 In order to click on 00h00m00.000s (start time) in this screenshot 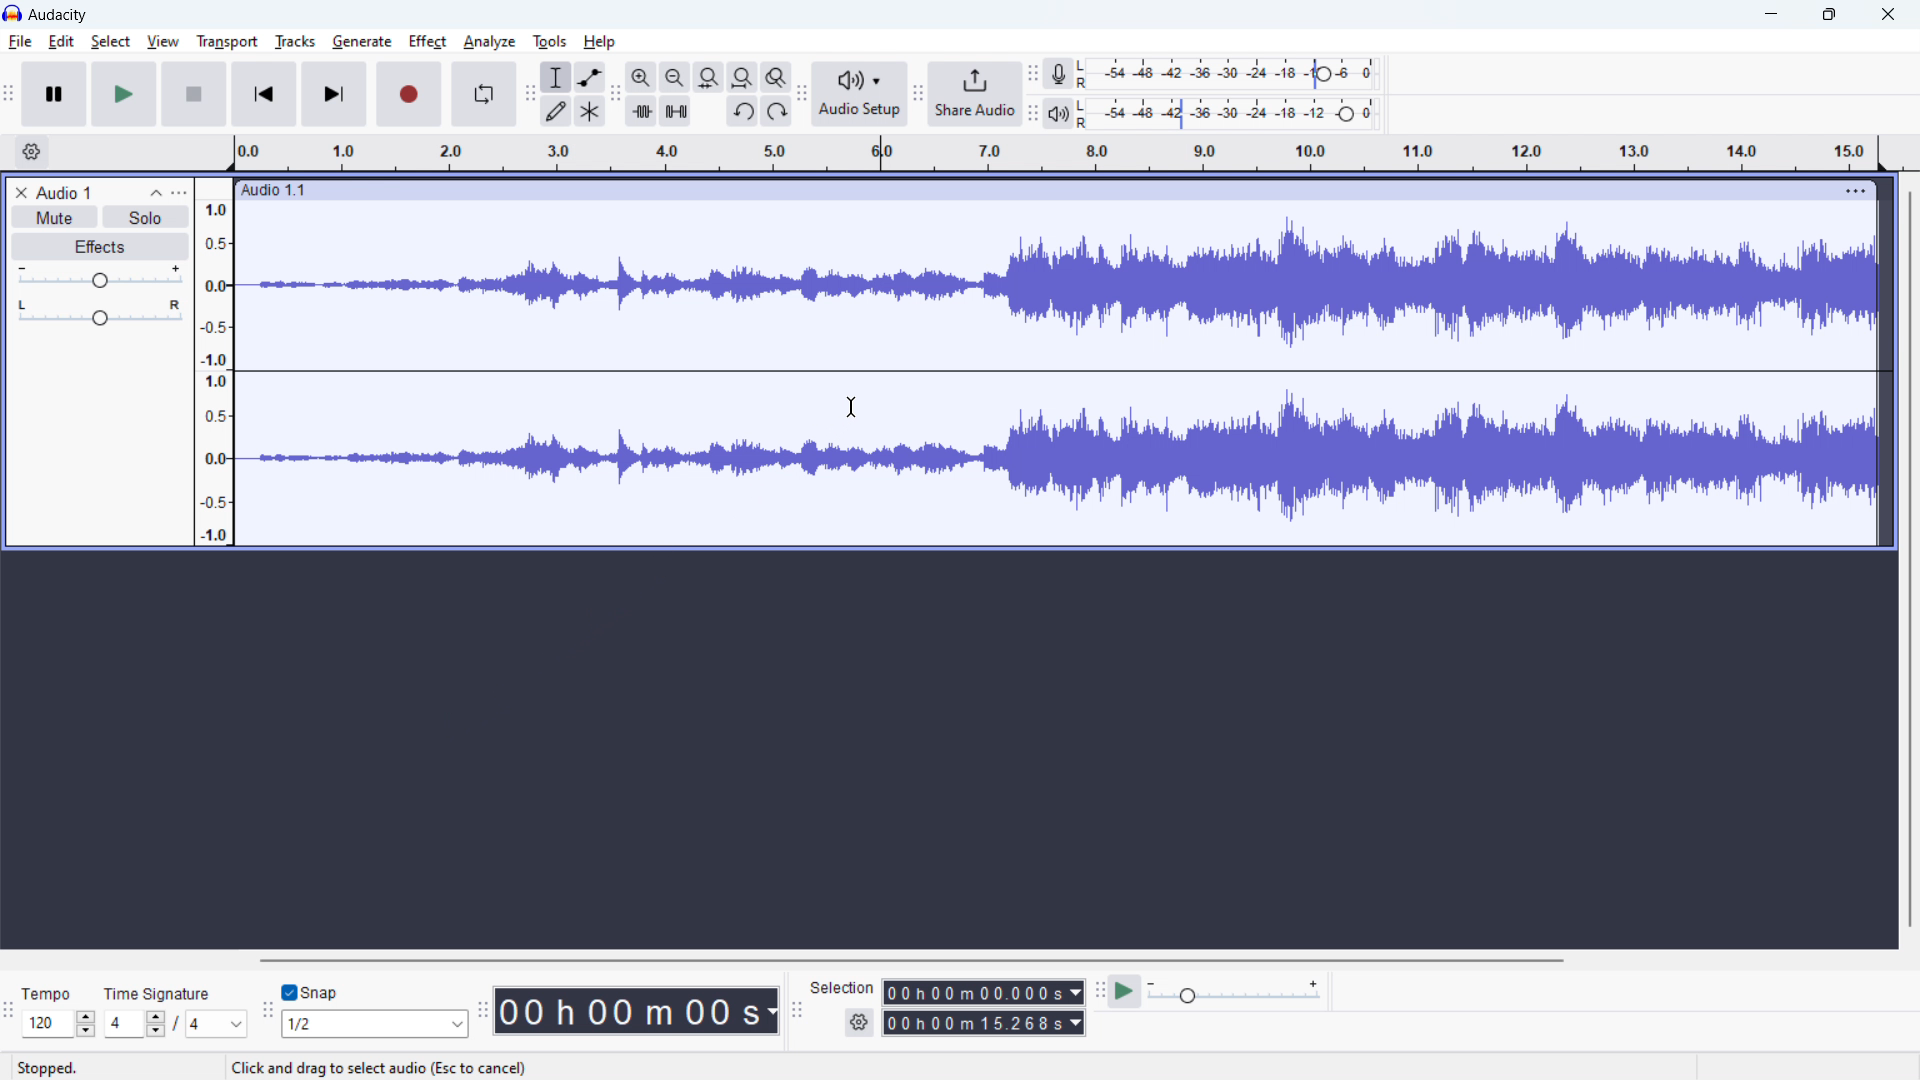, I will do `click(982, 987)`.